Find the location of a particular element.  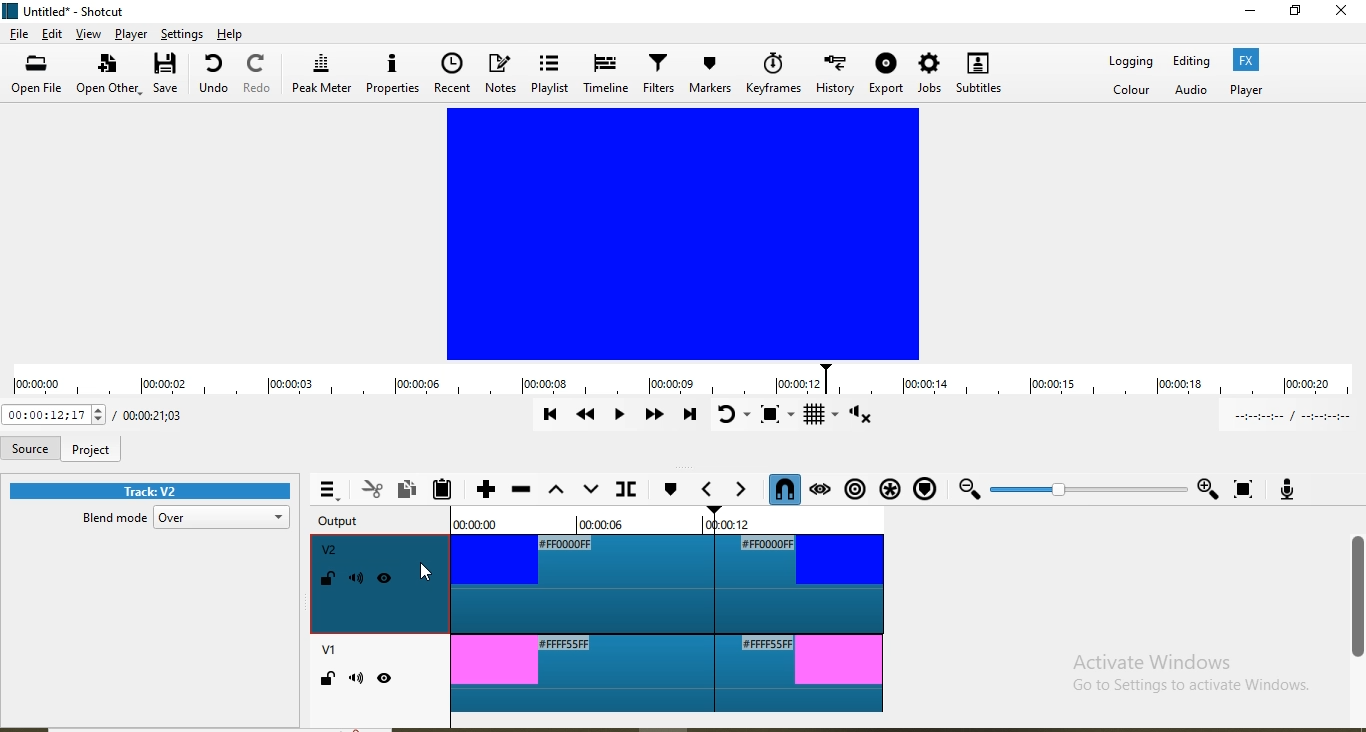

Show volume control is located at coordinates (875, 417).